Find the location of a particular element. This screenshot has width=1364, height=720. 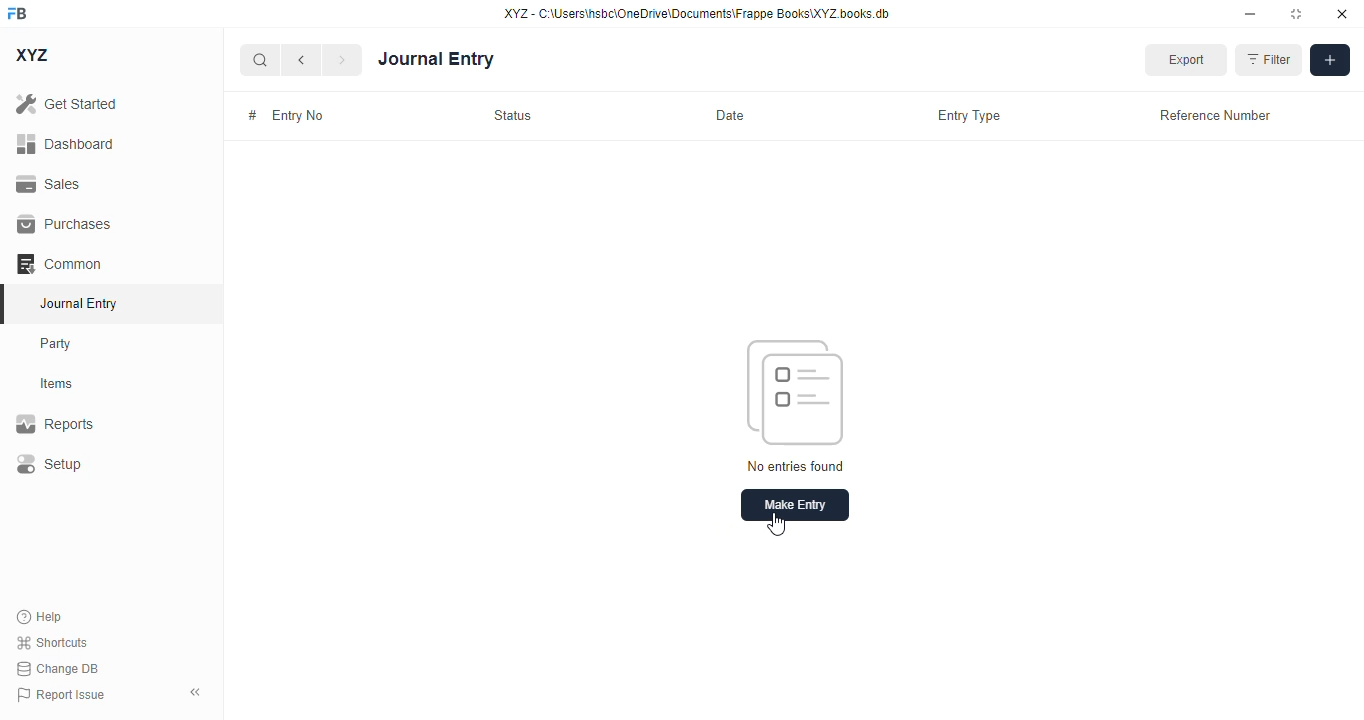

entry type is located at coordinates (970, 116).